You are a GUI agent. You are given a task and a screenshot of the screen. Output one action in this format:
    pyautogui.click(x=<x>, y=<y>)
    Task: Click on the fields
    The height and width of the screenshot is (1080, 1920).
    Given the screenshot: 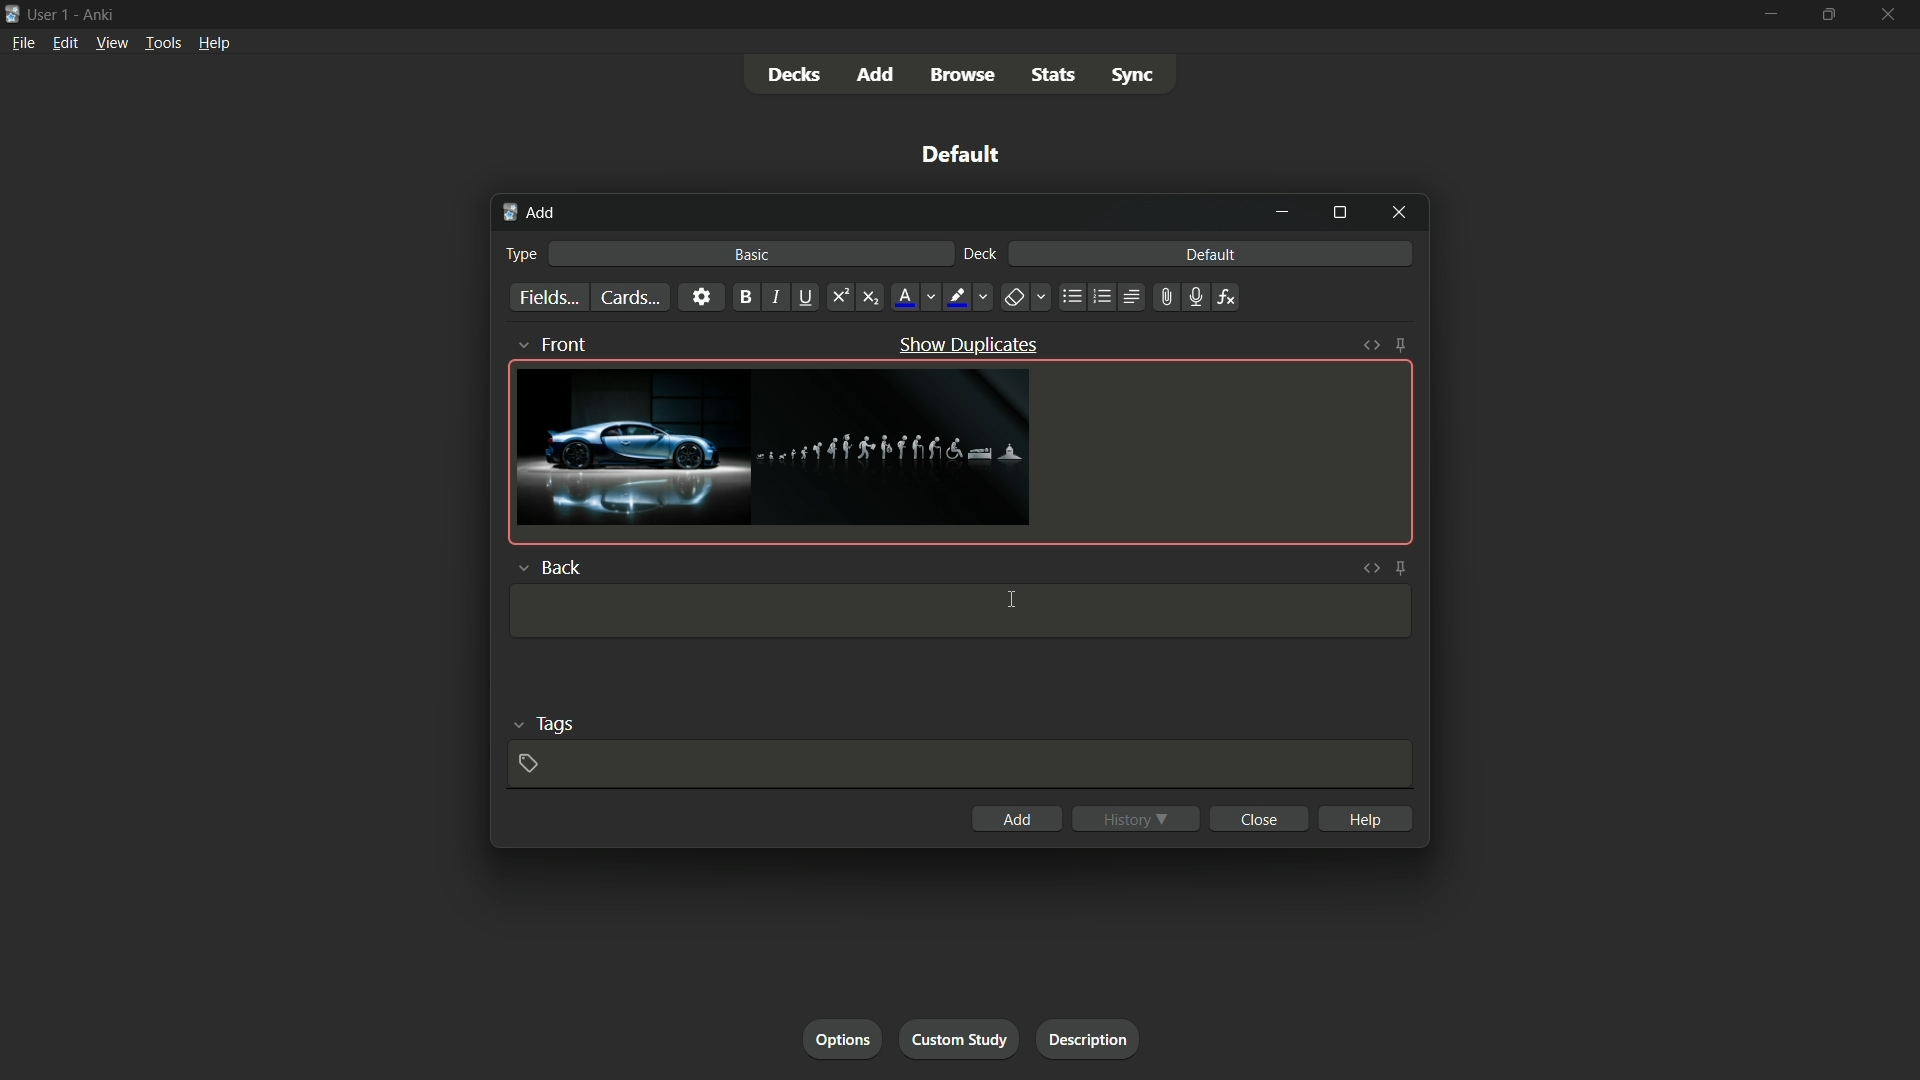 What is the action you would take?
    pyautogui.click(x=548, y=299)
    